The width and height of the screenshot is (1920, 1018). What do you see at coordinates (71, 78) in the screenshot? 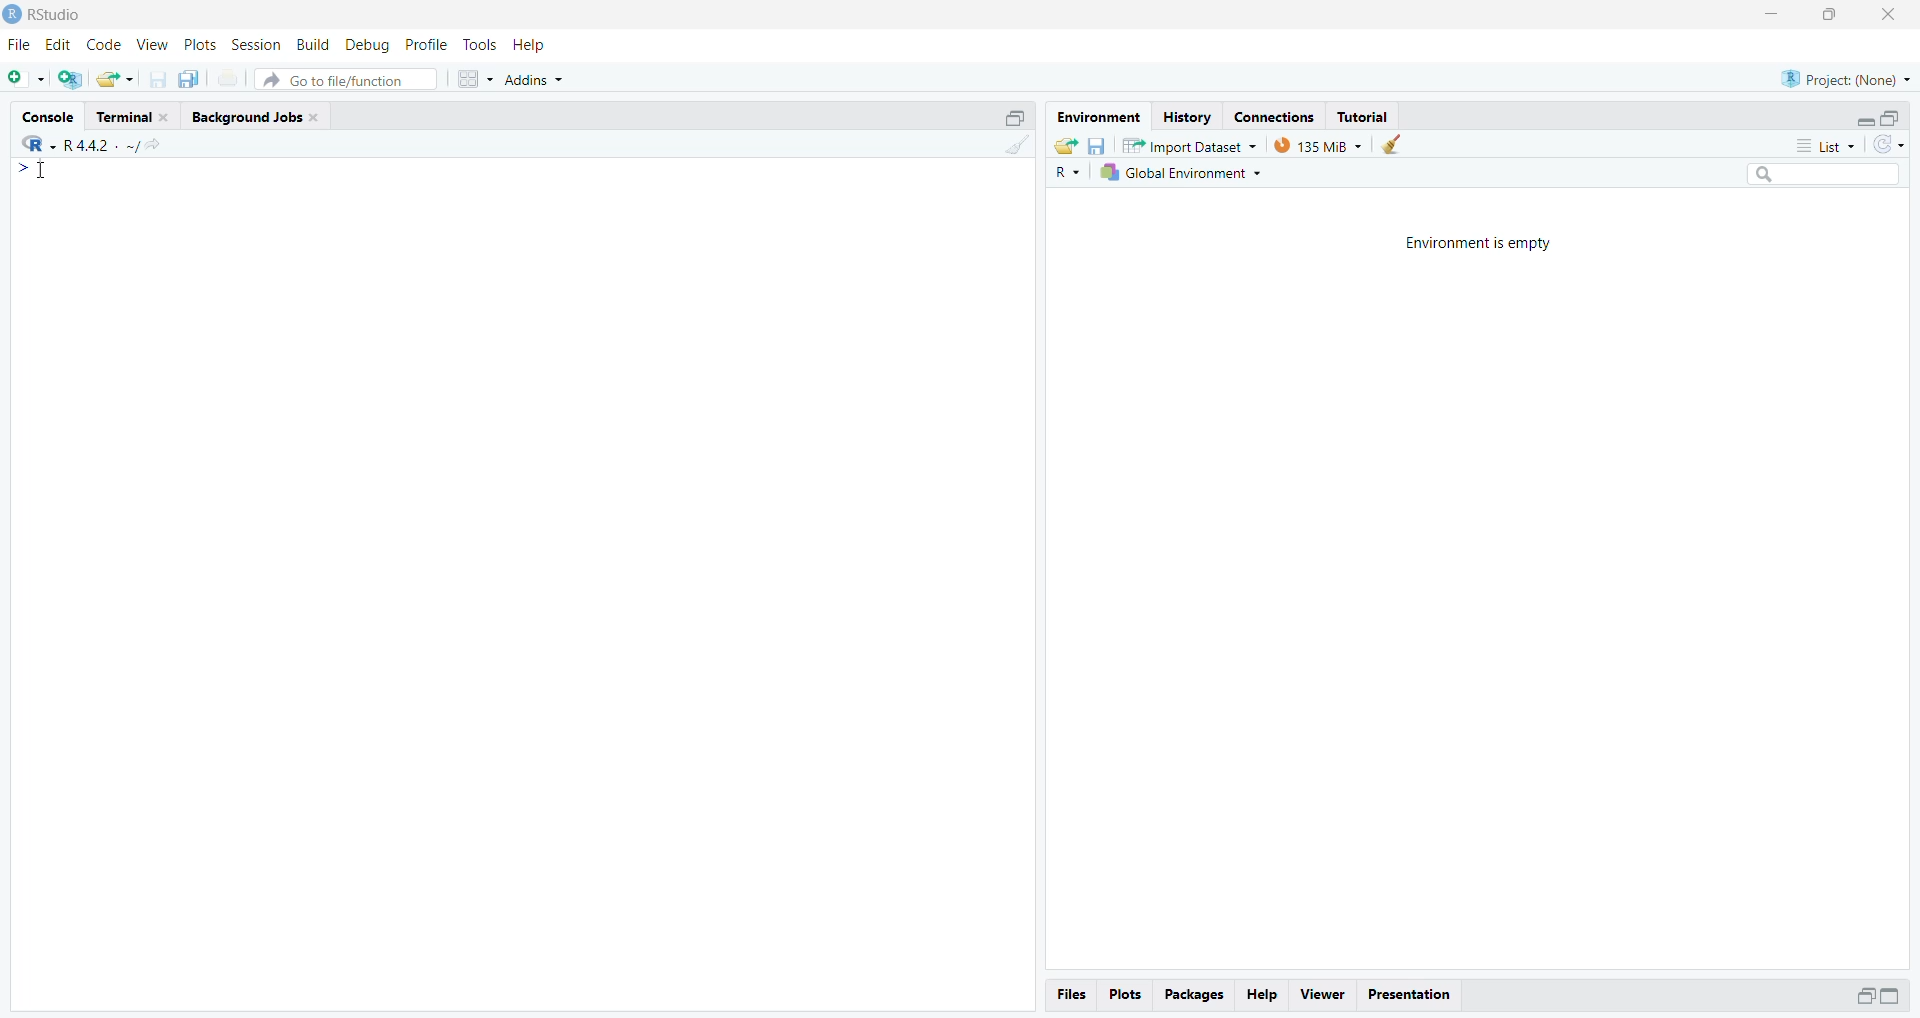
I see `Create a project` at bounding box center [71, 78].